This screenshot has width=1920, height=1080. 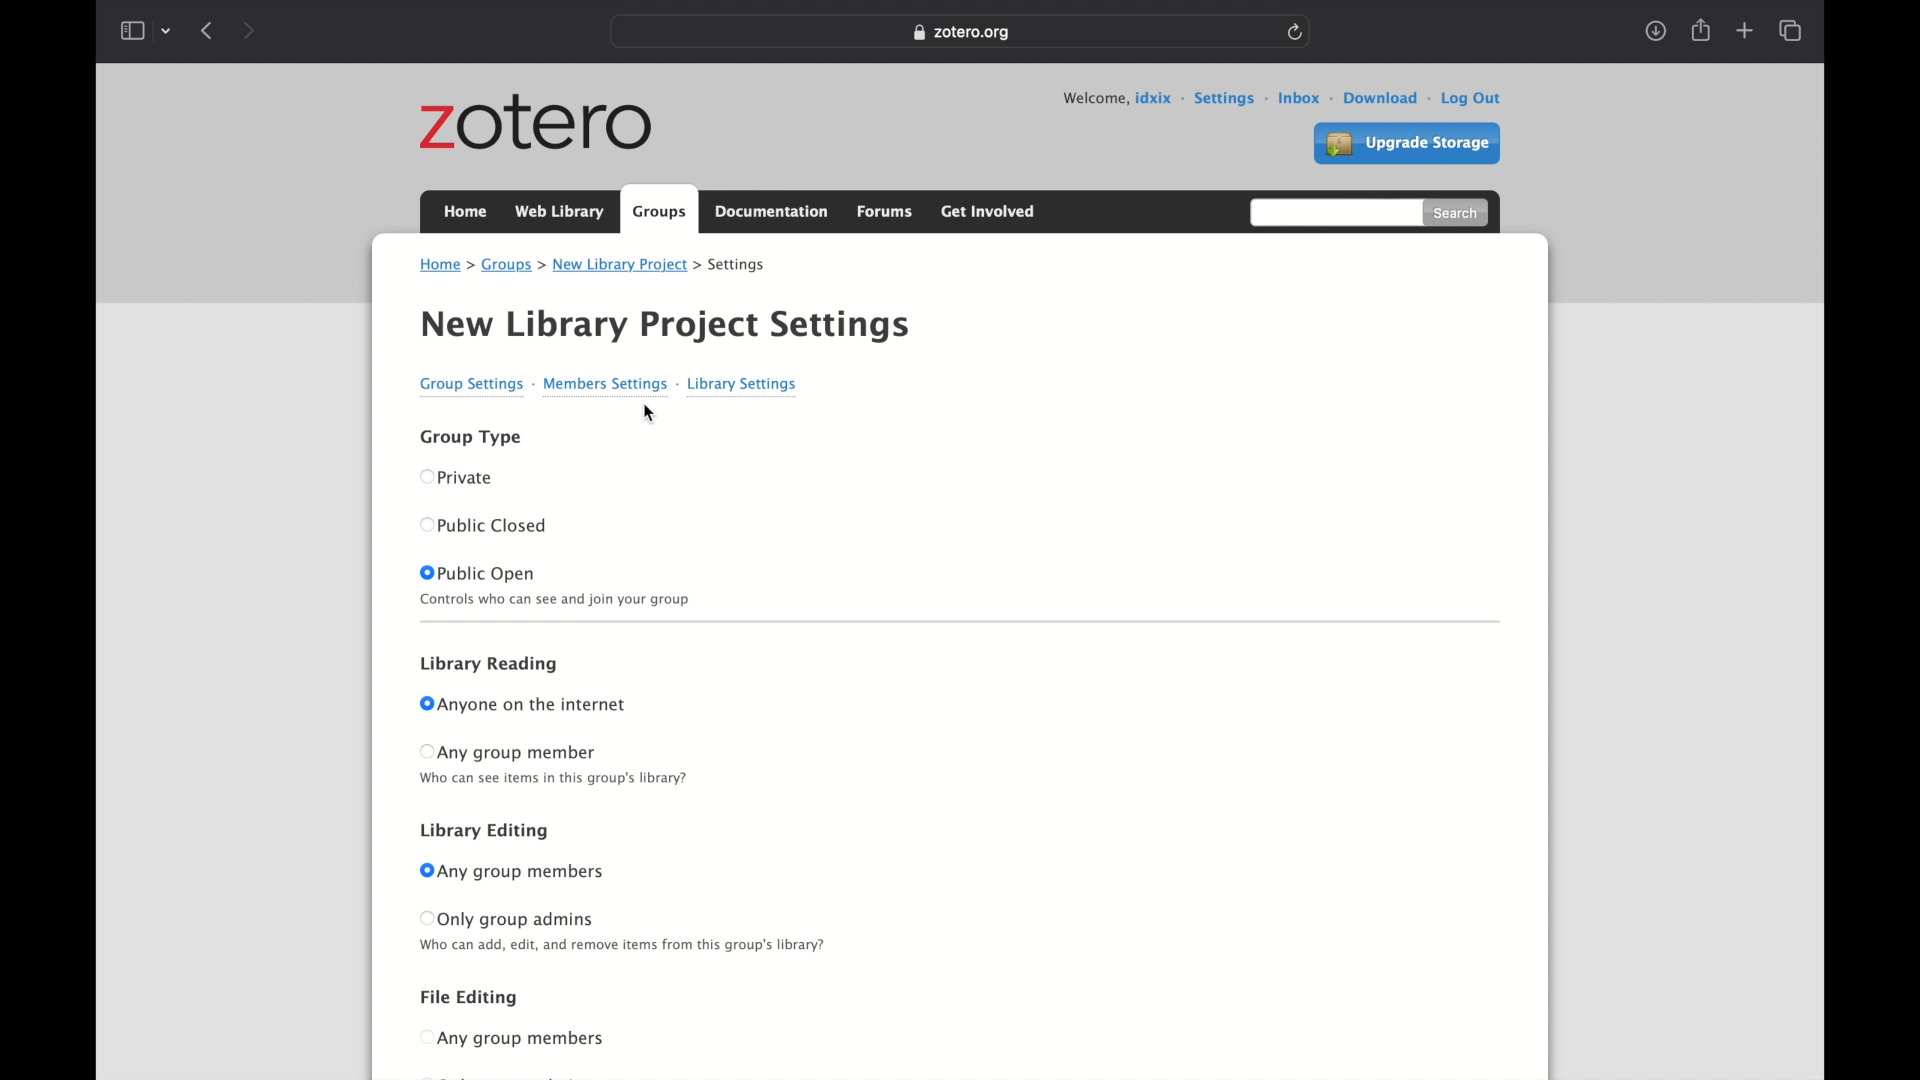 What do you see at coordinates (538, 125) in the screenshot?
I see `zotero` at bounding box center [538, 125].